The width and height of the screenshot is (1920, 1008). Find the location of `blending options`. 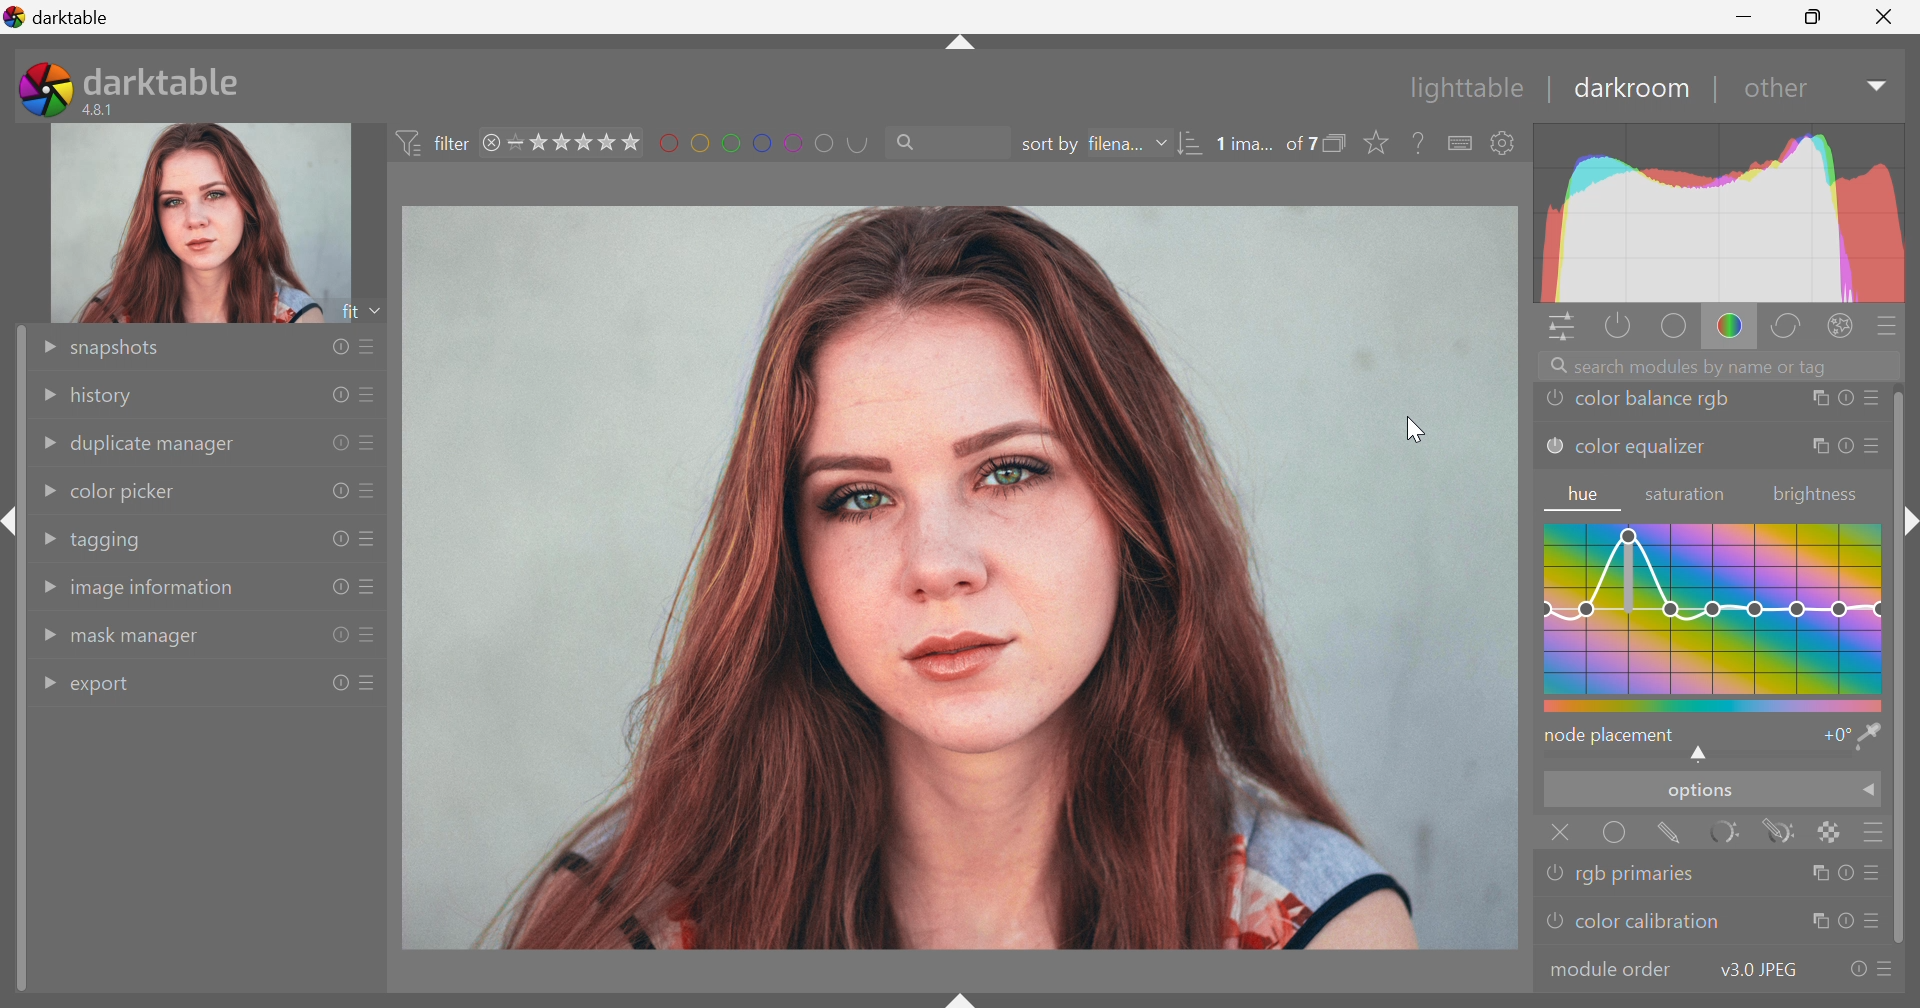

blending options is located at coordinates (1879, 832).